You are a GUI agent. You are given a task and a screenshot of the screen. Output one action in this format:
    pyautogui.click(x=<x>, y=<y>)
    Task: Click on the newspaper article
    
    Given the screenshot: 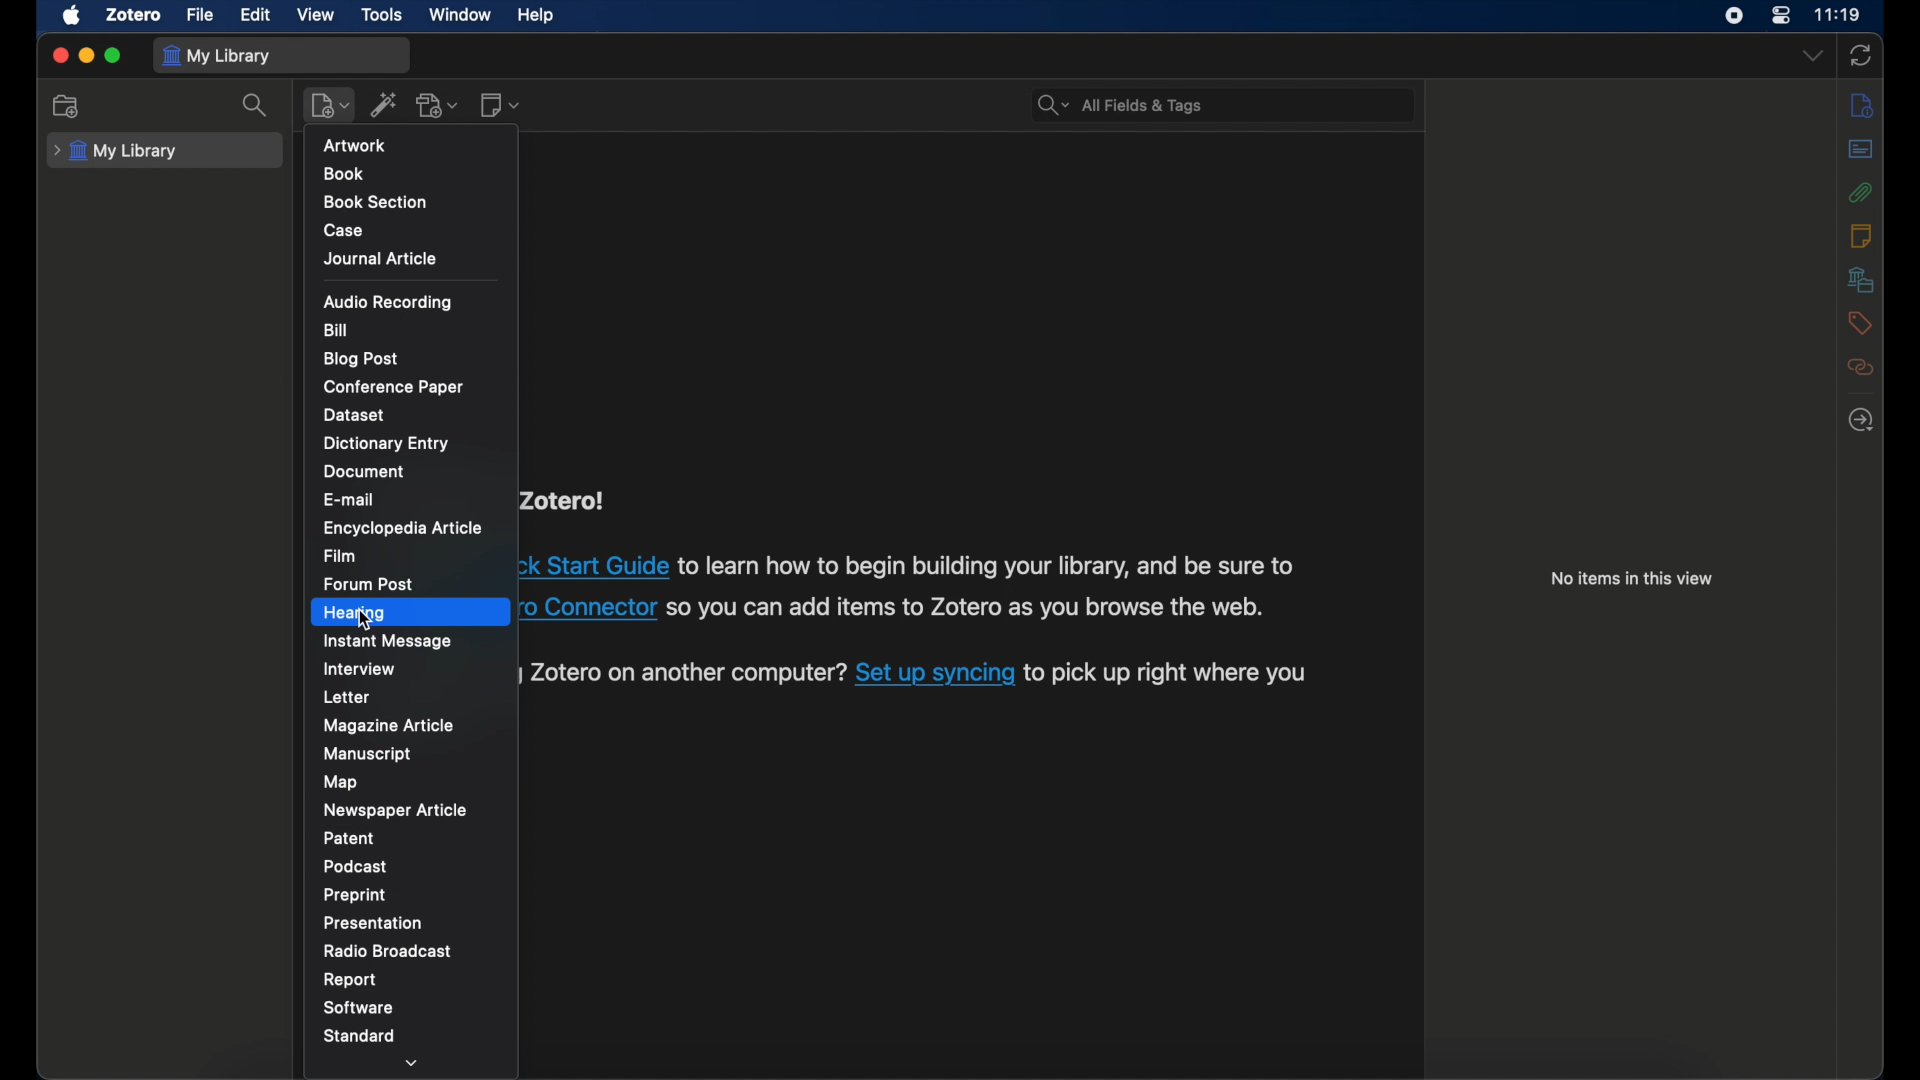 What is the action you would take?
    pyautogui.click(x=396, y=810)
    